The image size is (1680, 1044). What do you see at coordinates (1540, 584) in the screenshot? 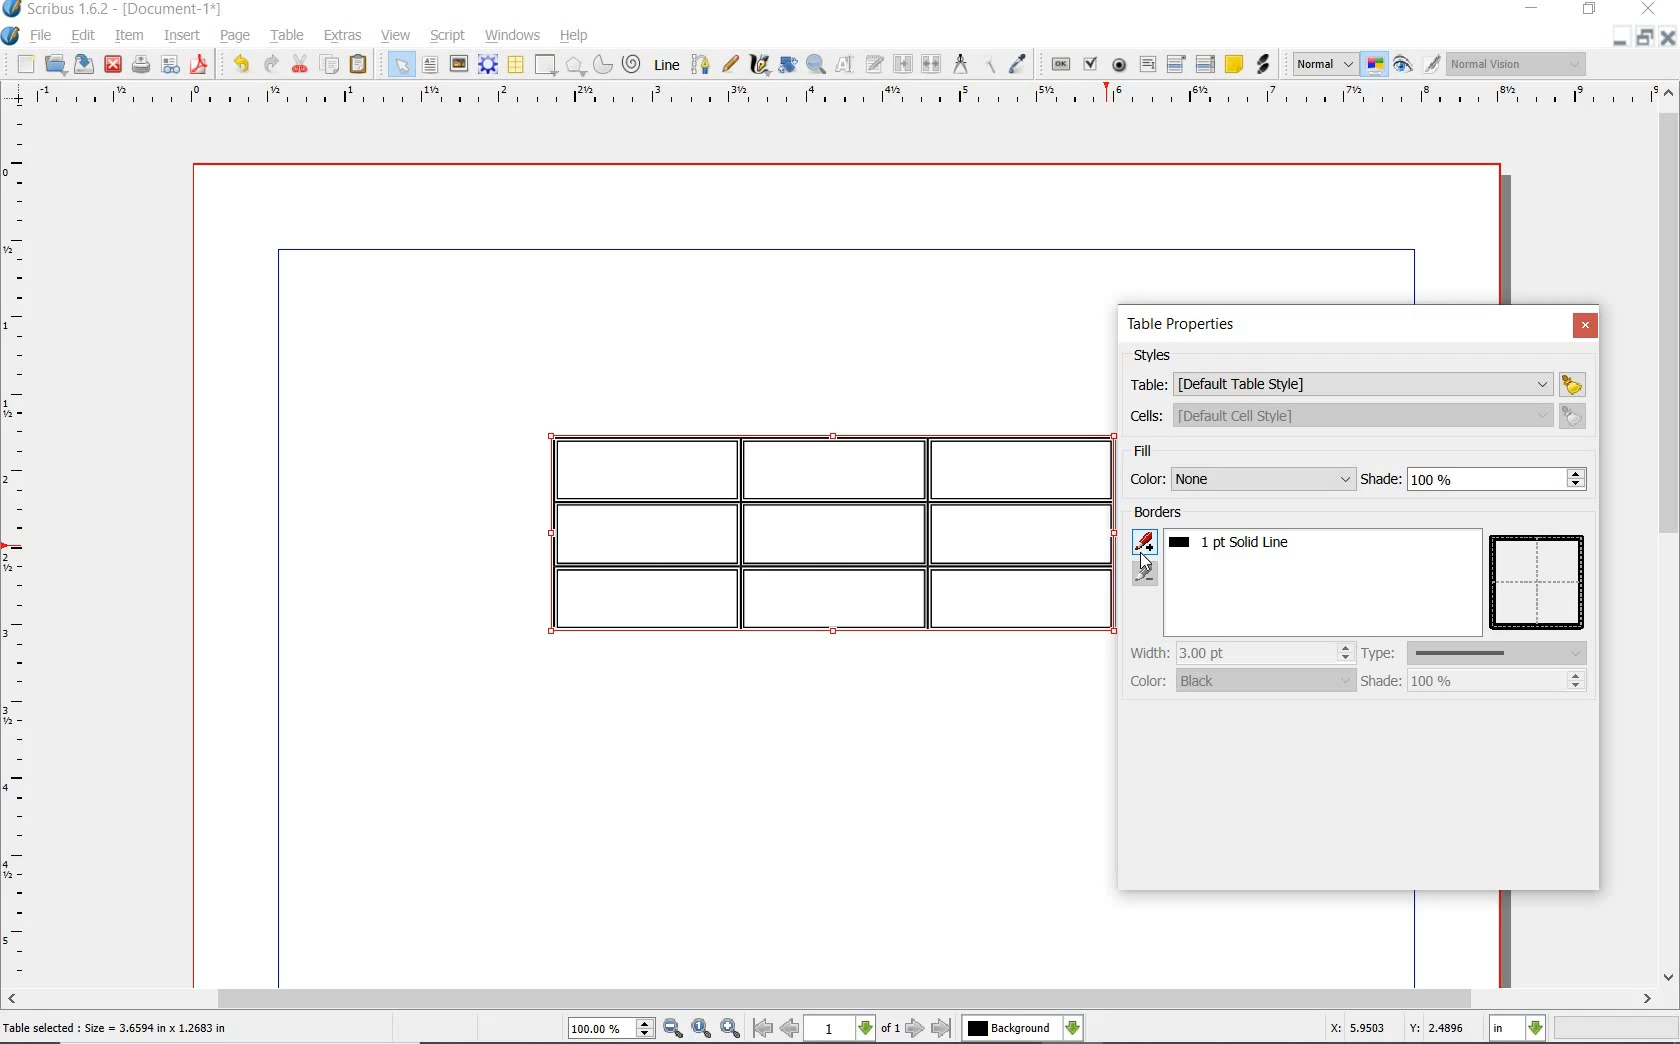
I see `table preview` at bounding box center [1540, 584].